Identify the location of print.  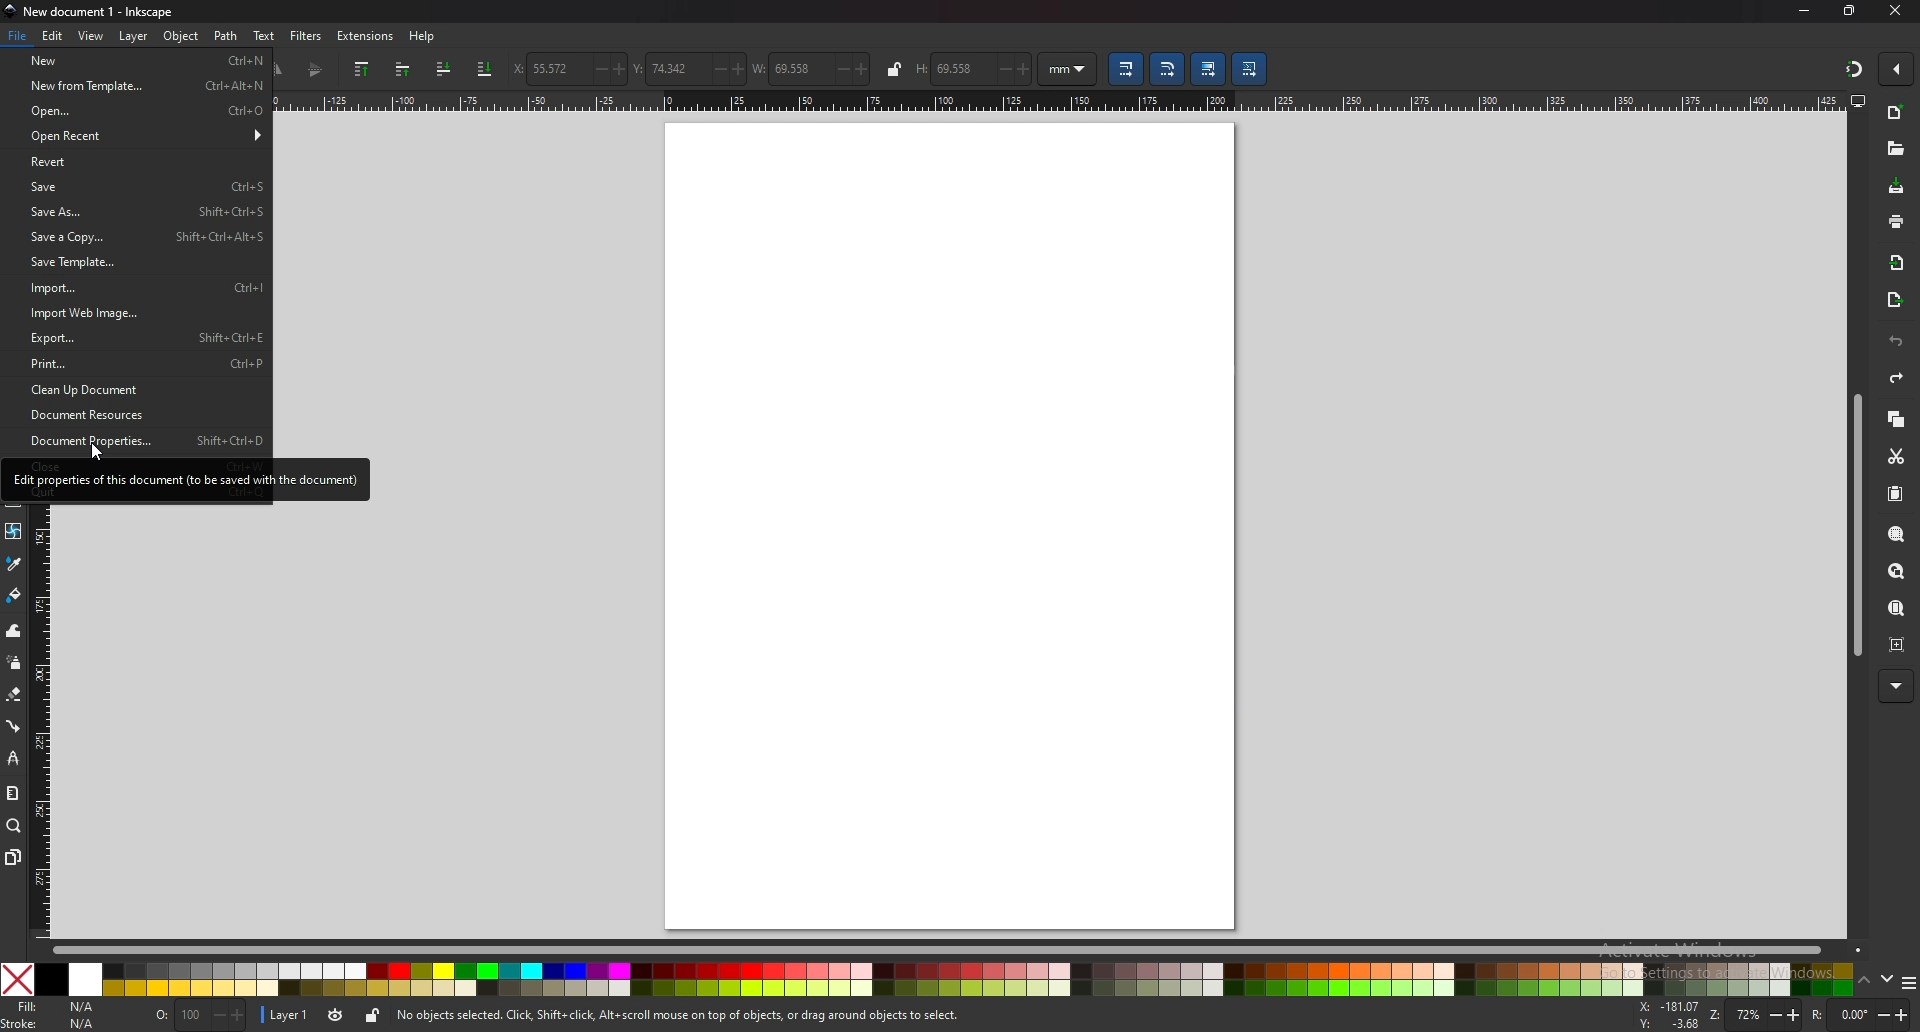
(136, 362).